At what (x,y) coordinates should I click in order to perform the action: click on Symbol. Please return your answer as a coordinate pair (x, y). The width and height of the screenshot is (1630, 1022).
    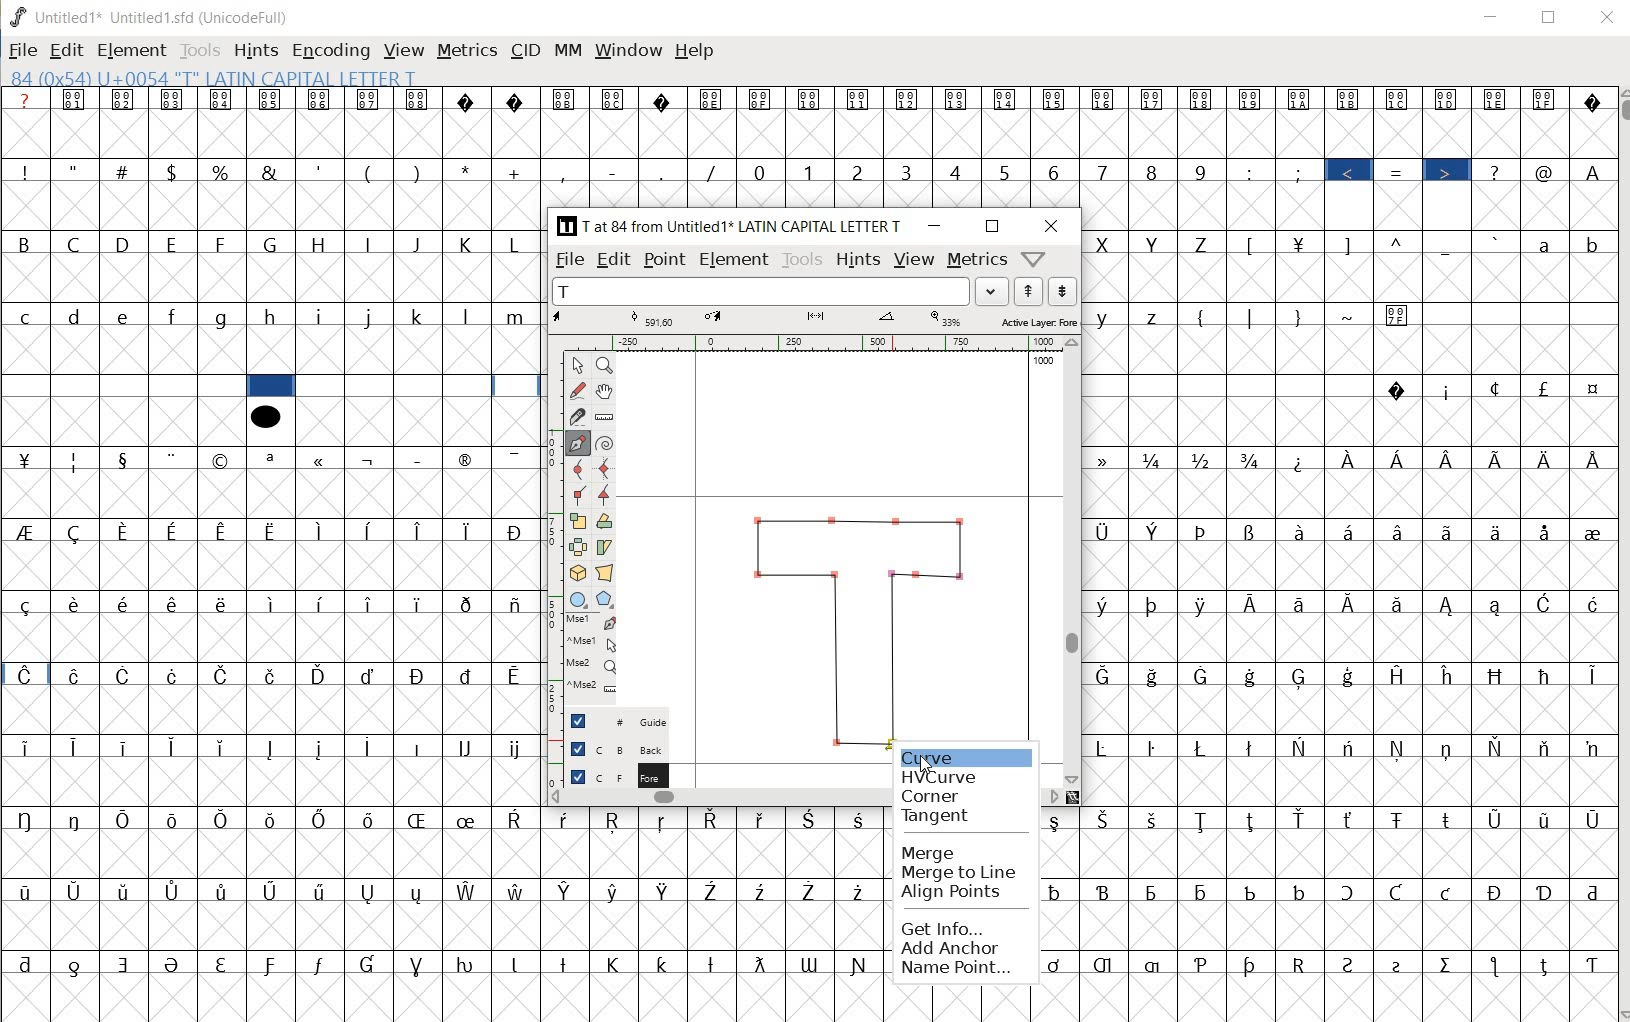
    Looking at the image, I should click on (271, 99).